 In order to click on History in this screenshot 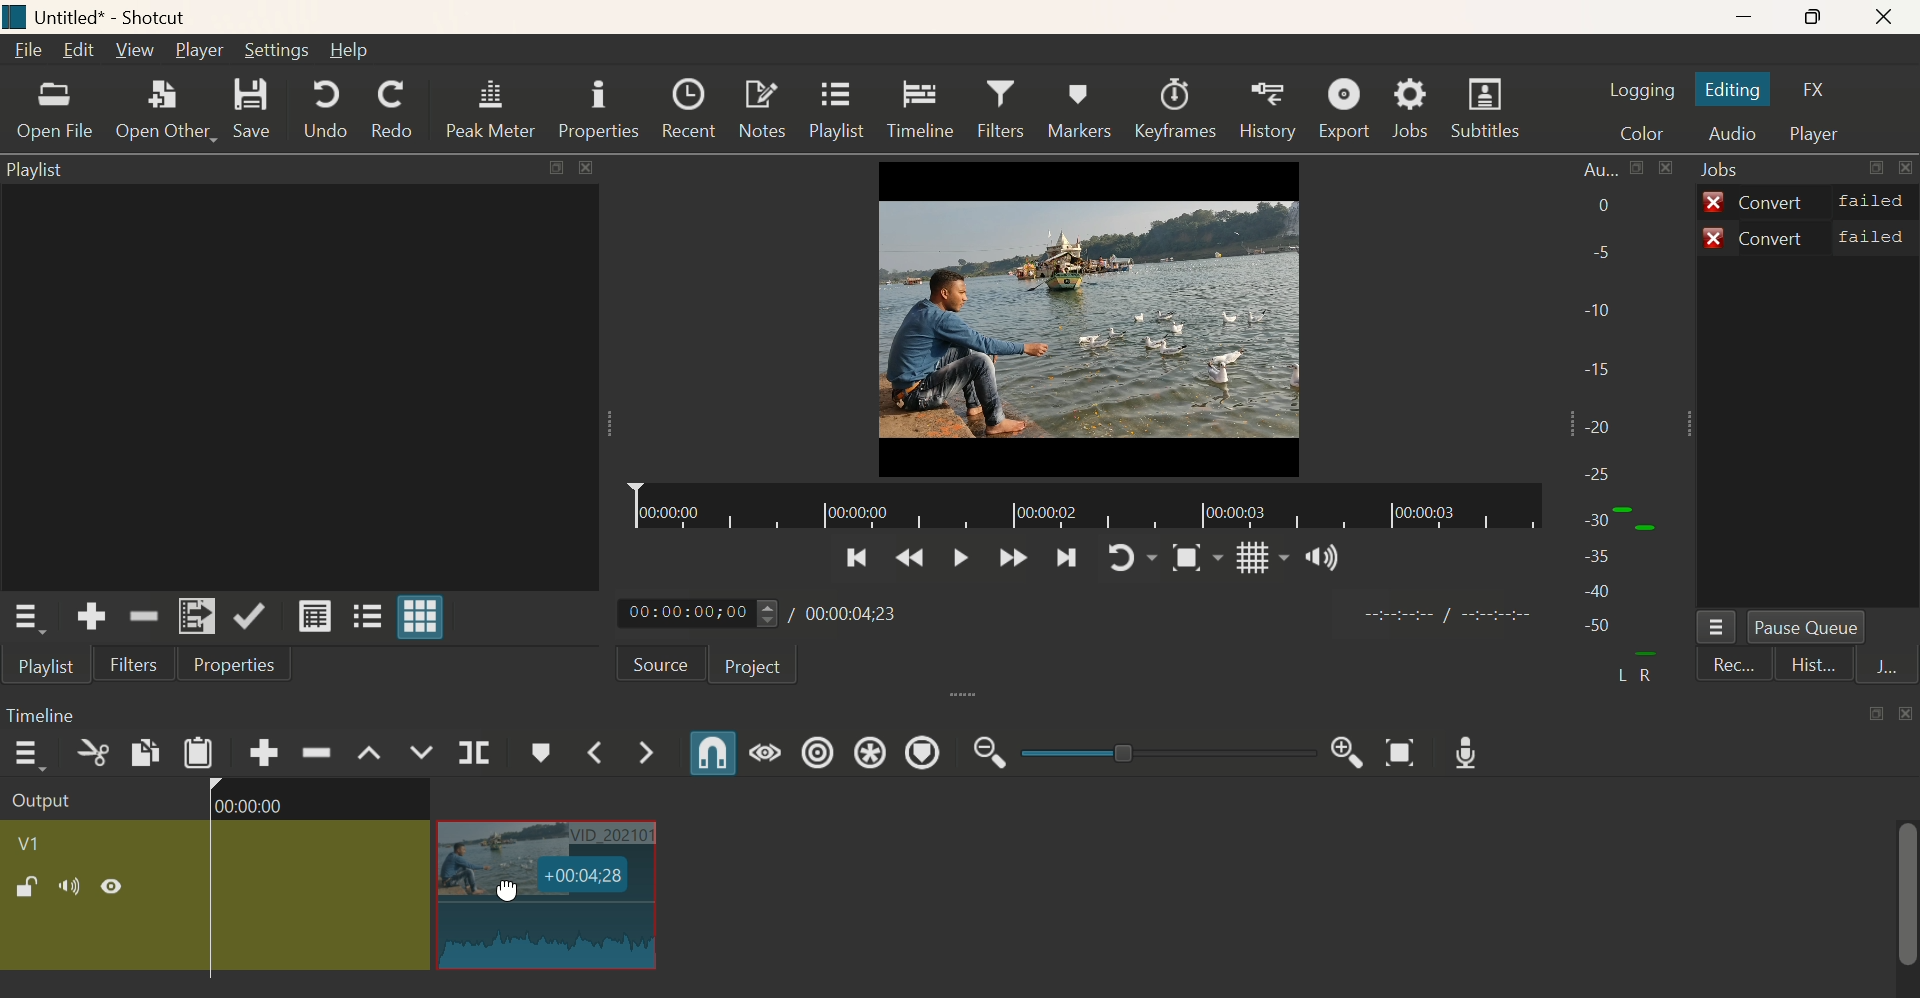, I will do `click(1269, 110)`.